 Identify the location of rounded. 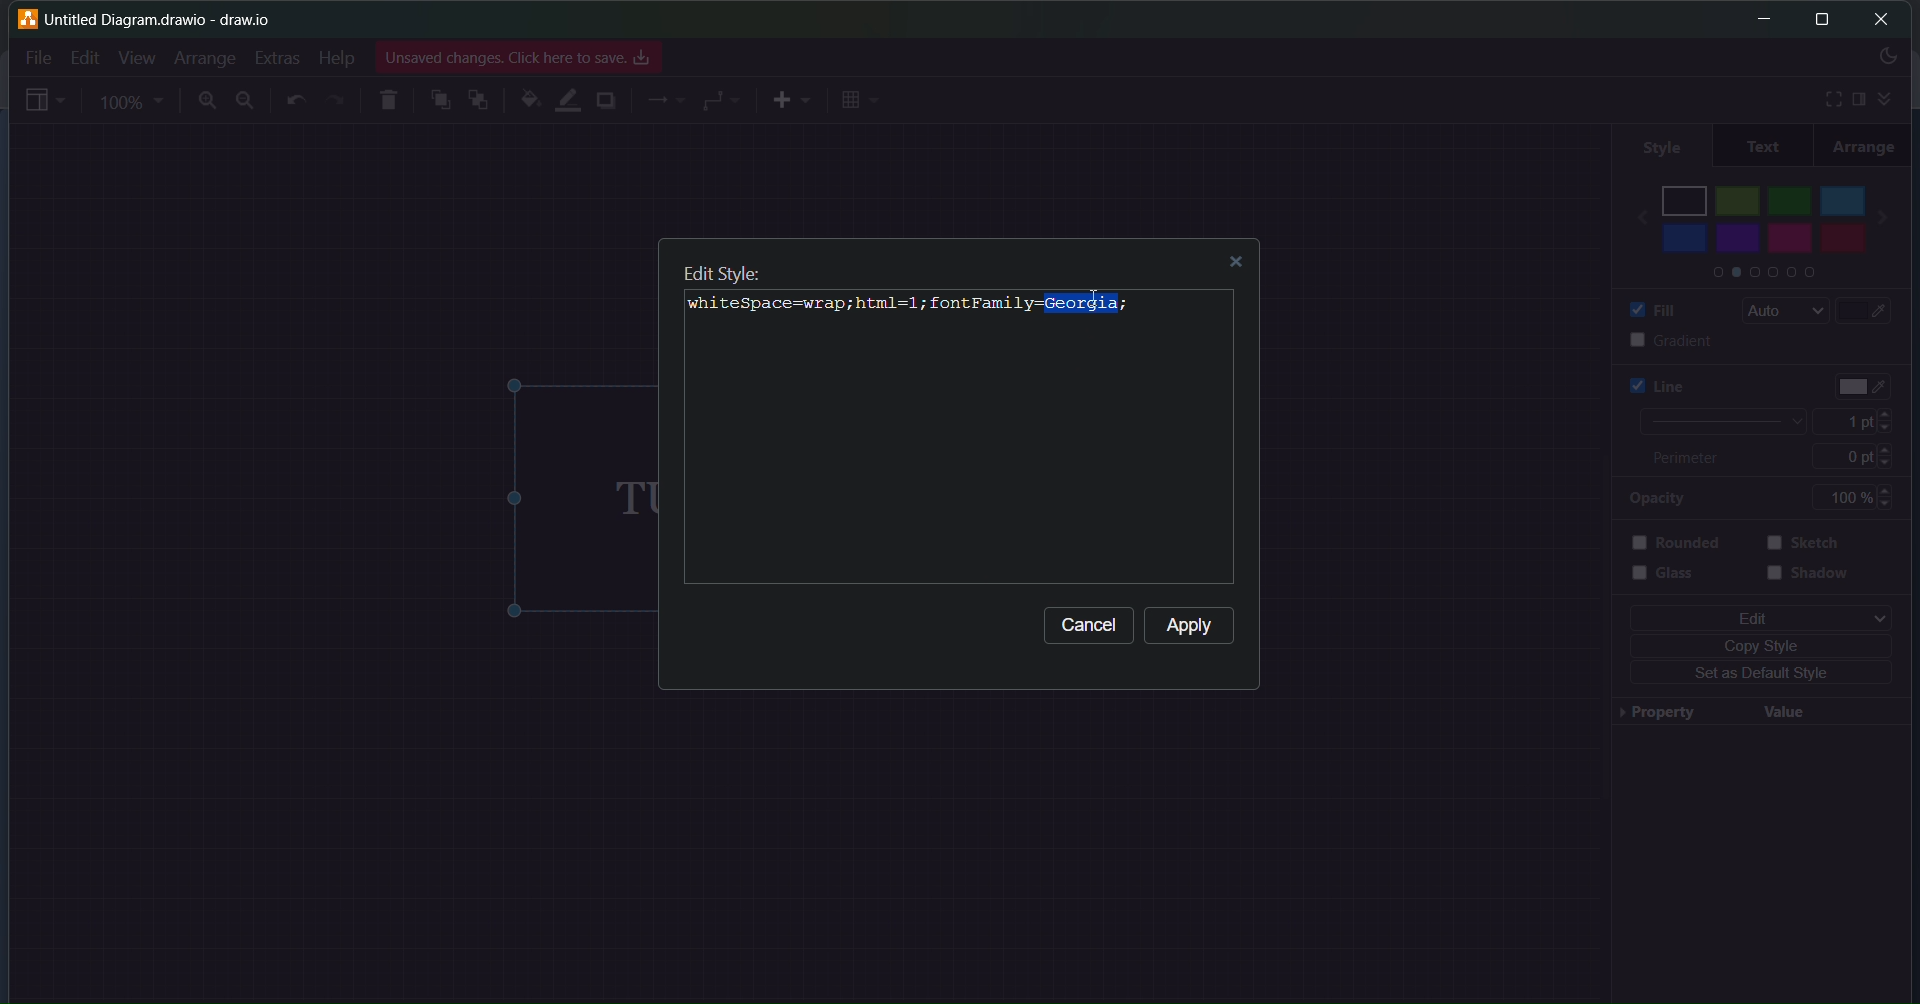
(1683, 542).